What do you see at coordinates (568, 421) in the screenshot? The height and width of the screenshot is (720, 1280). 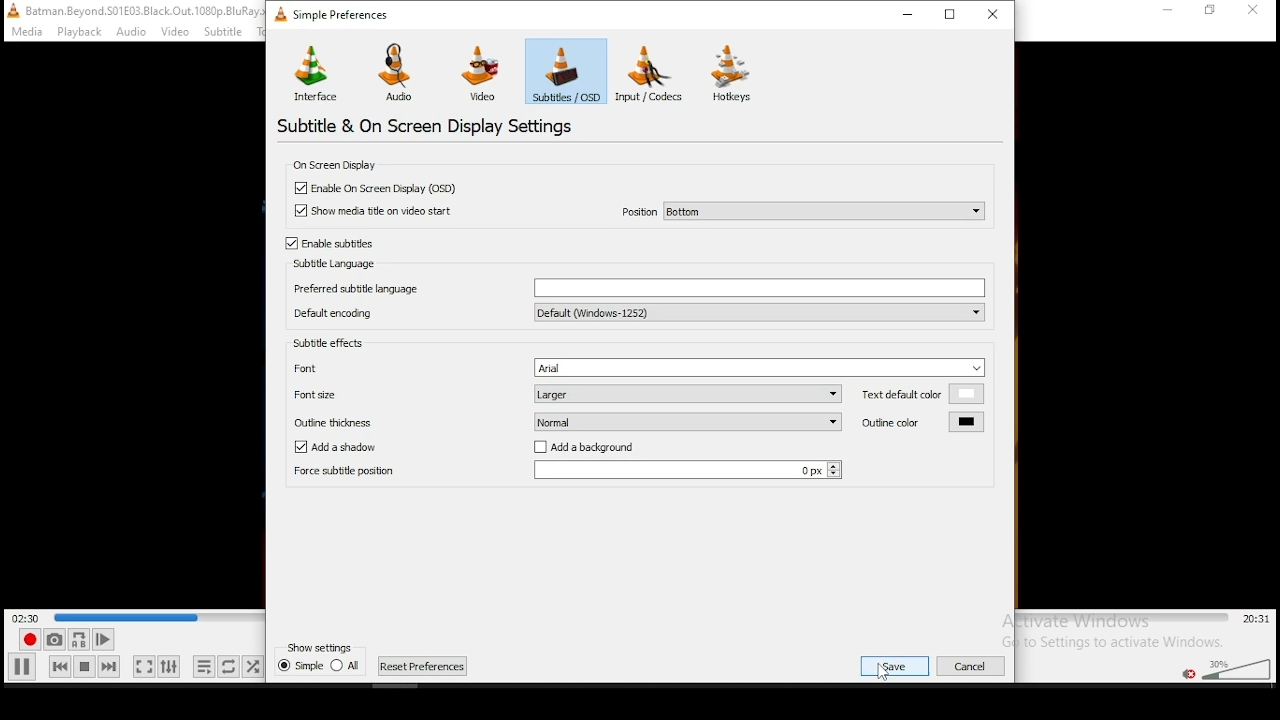 I see `outline thickness  Normal` at bounding box center [568, 421].